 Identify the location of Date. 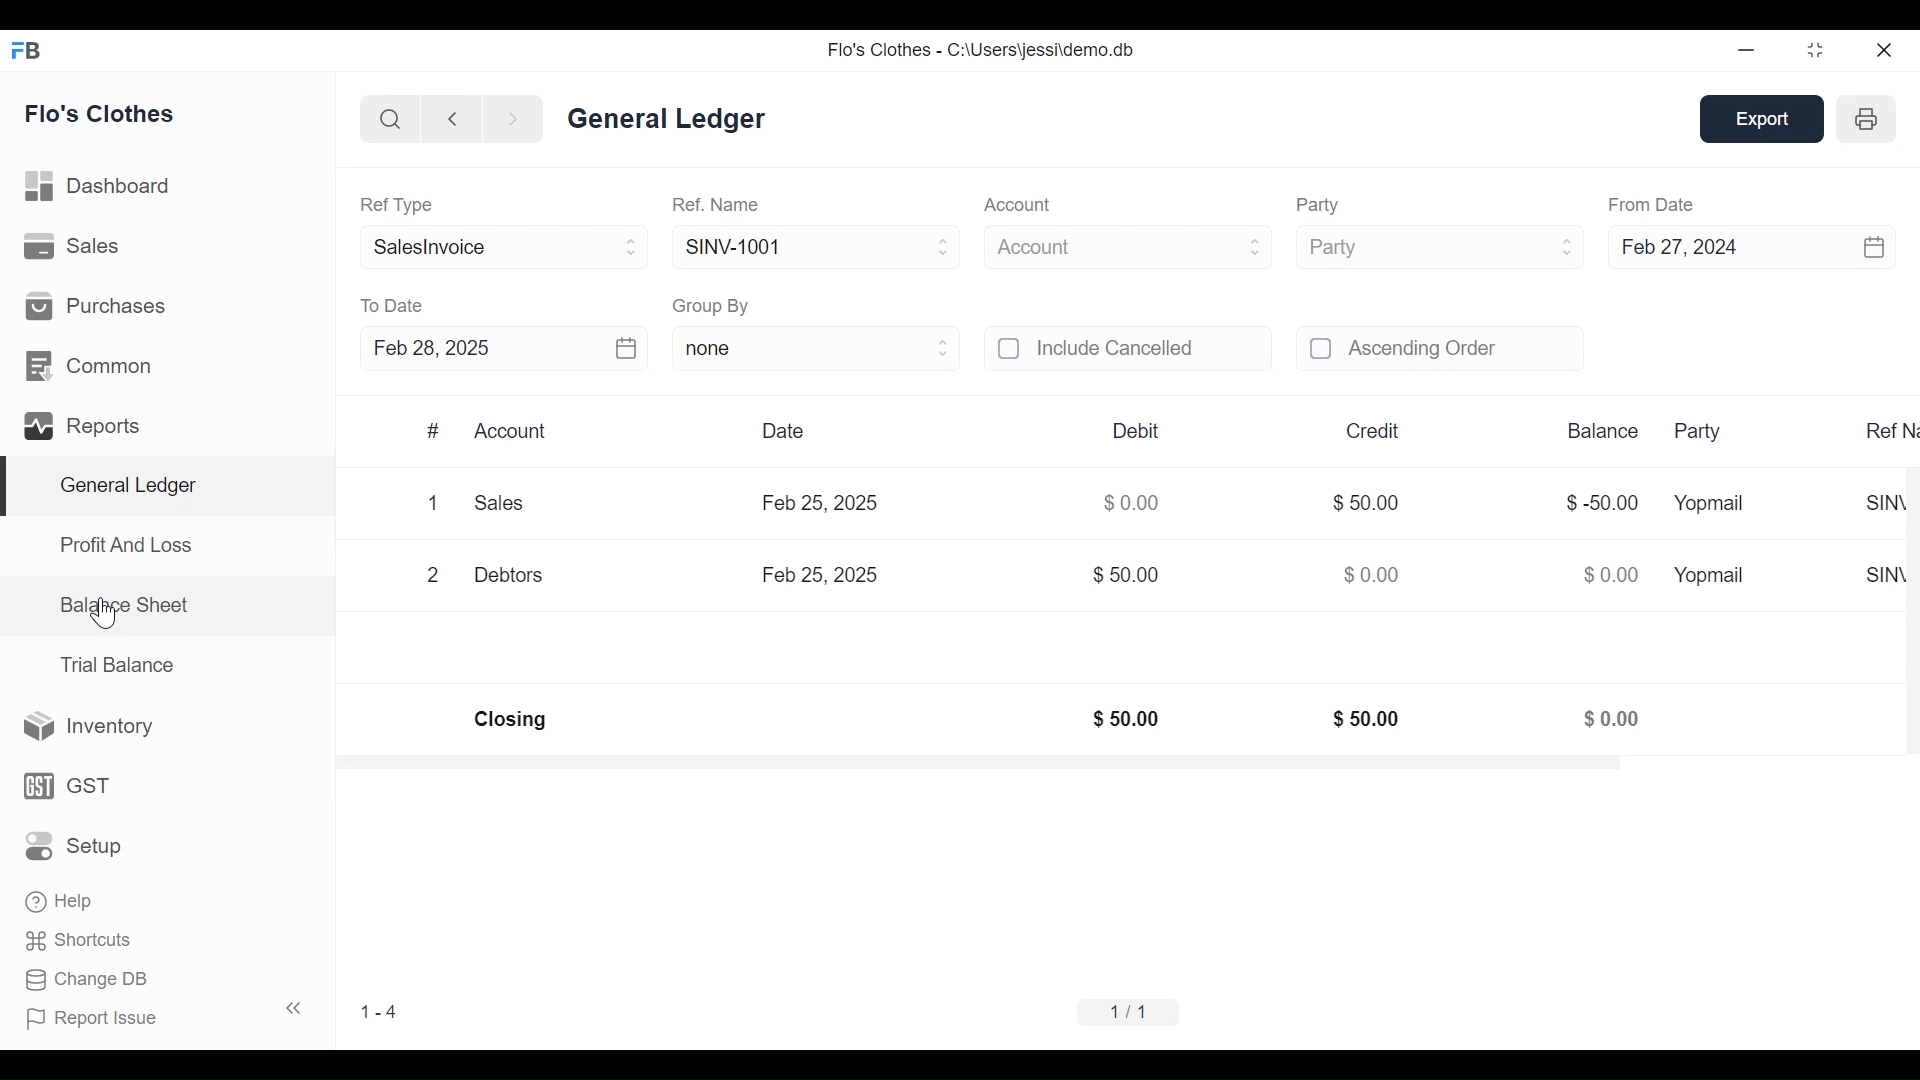
(788, 432).